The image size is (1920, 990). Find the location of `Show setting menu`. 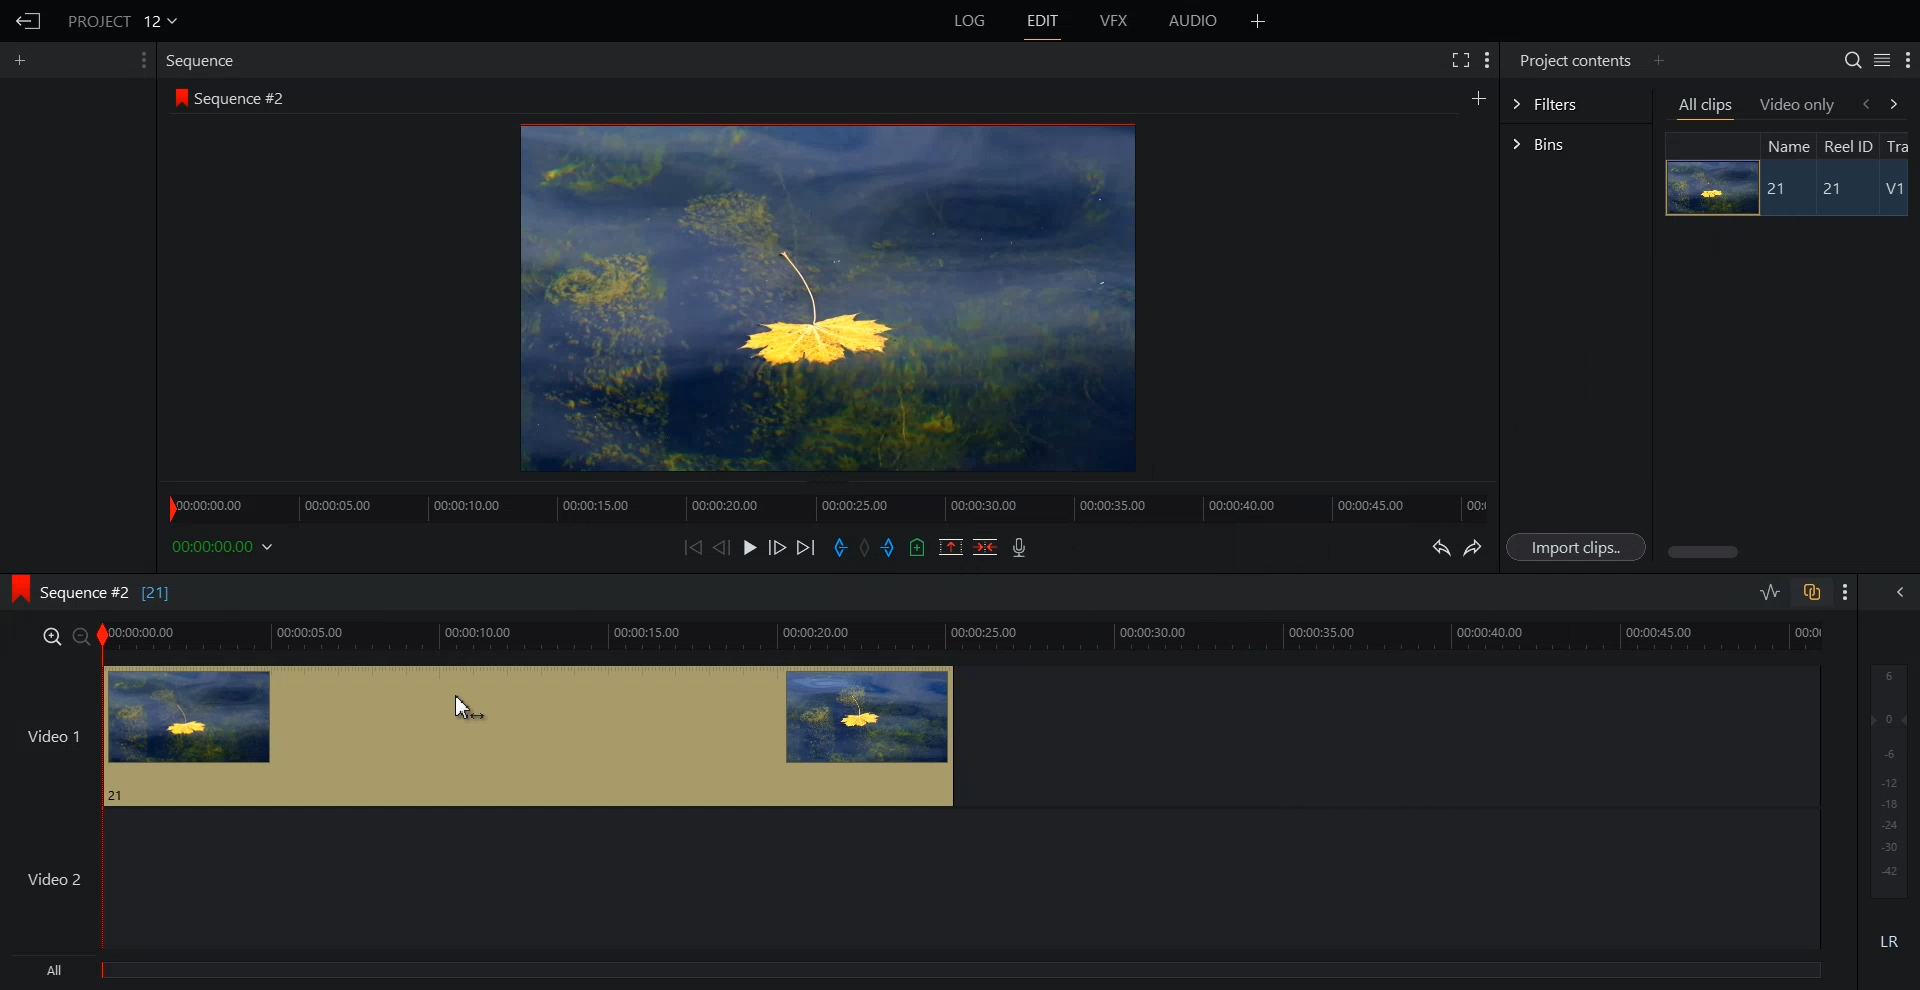

Show setting menu is located at coordinates (1487, 60).